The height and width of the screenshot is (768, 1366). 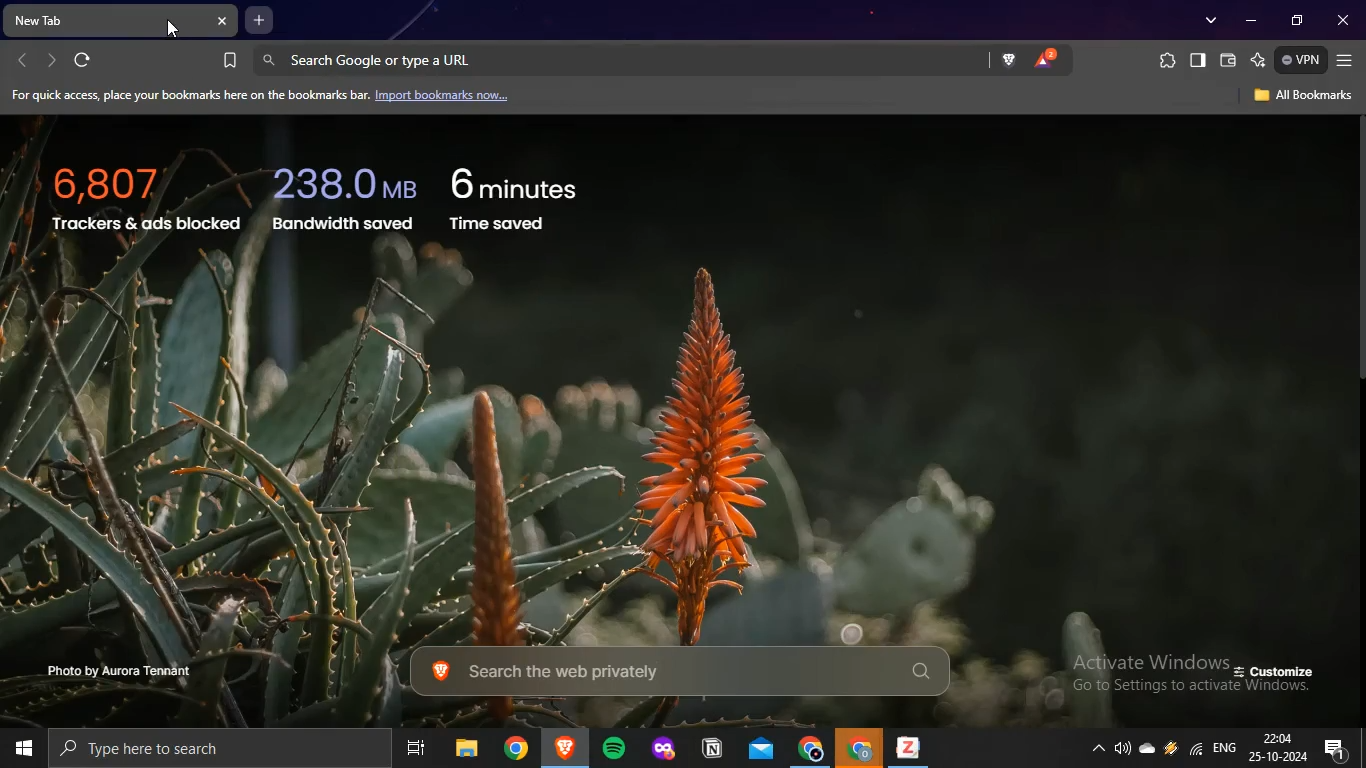 What do you see at coordinates (53, 60) in the screenshot?
I see `forward` at bounding box center [53, 60].